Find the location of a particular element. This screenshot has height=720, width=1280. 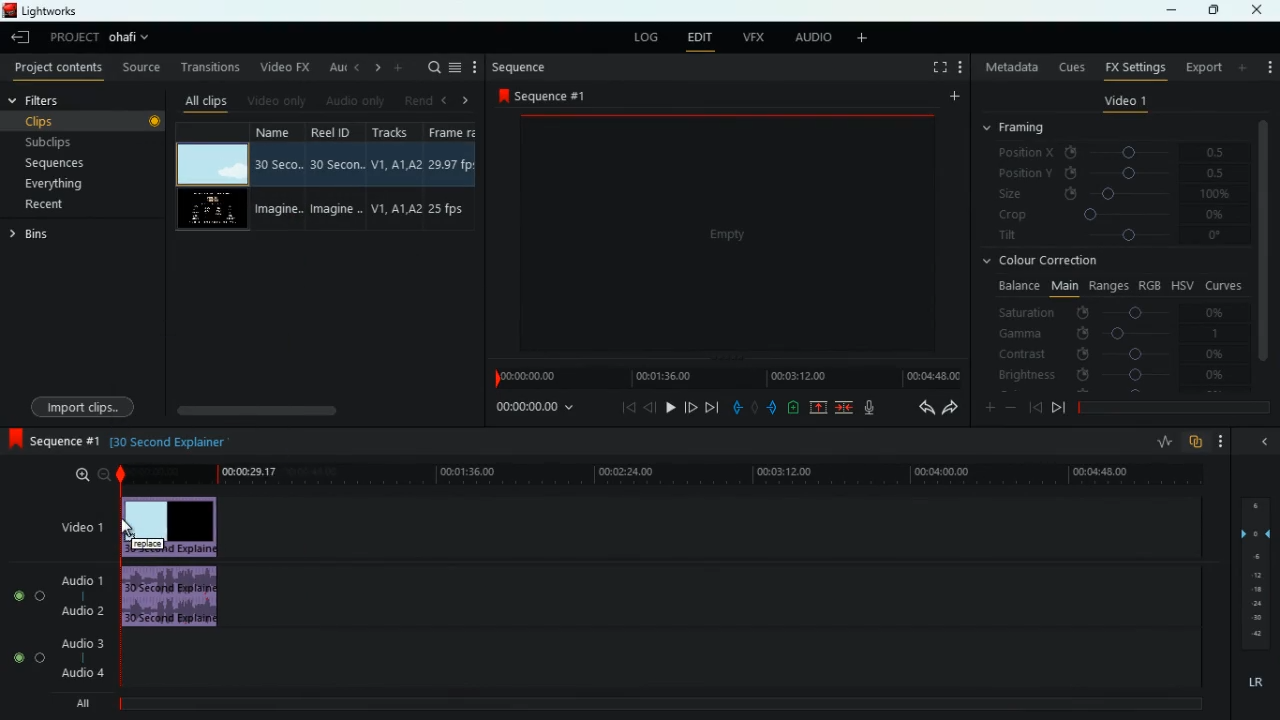

front is located at coordinates (692, 407).